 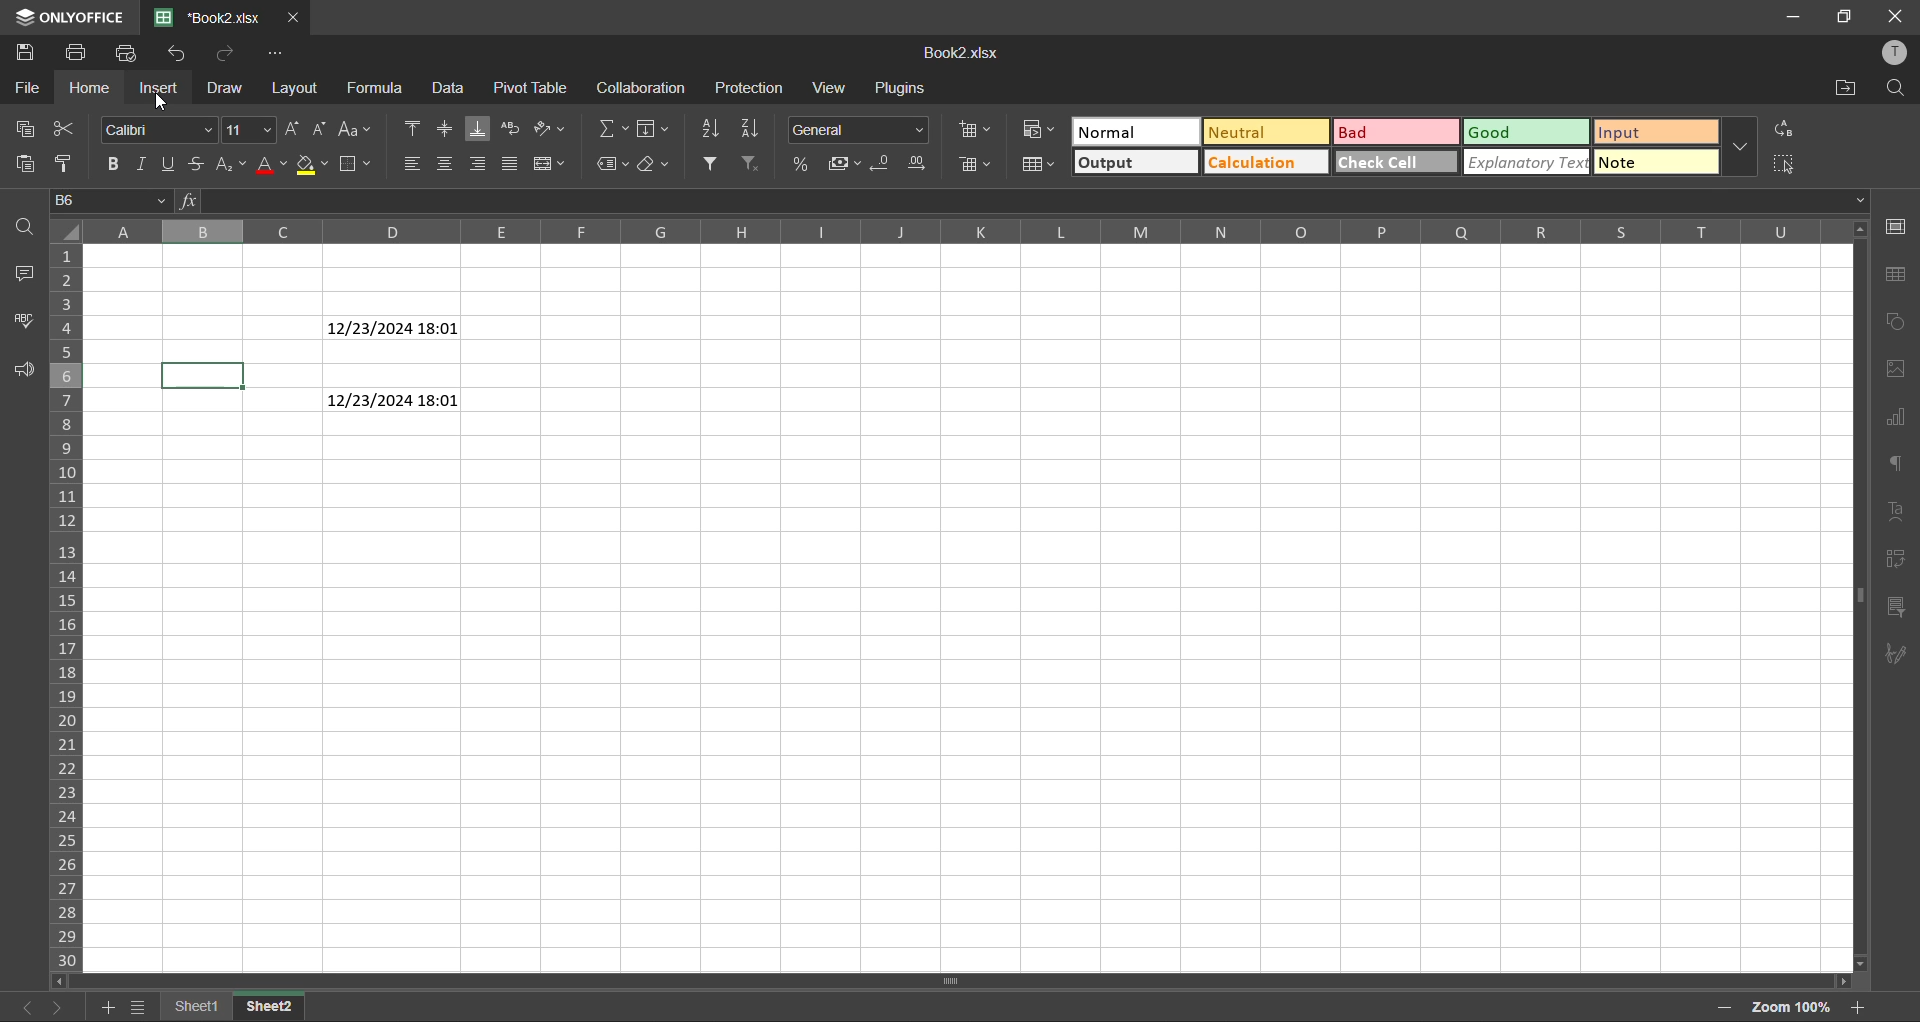 I want to click on scrollbar, so click(x=960, y=982).